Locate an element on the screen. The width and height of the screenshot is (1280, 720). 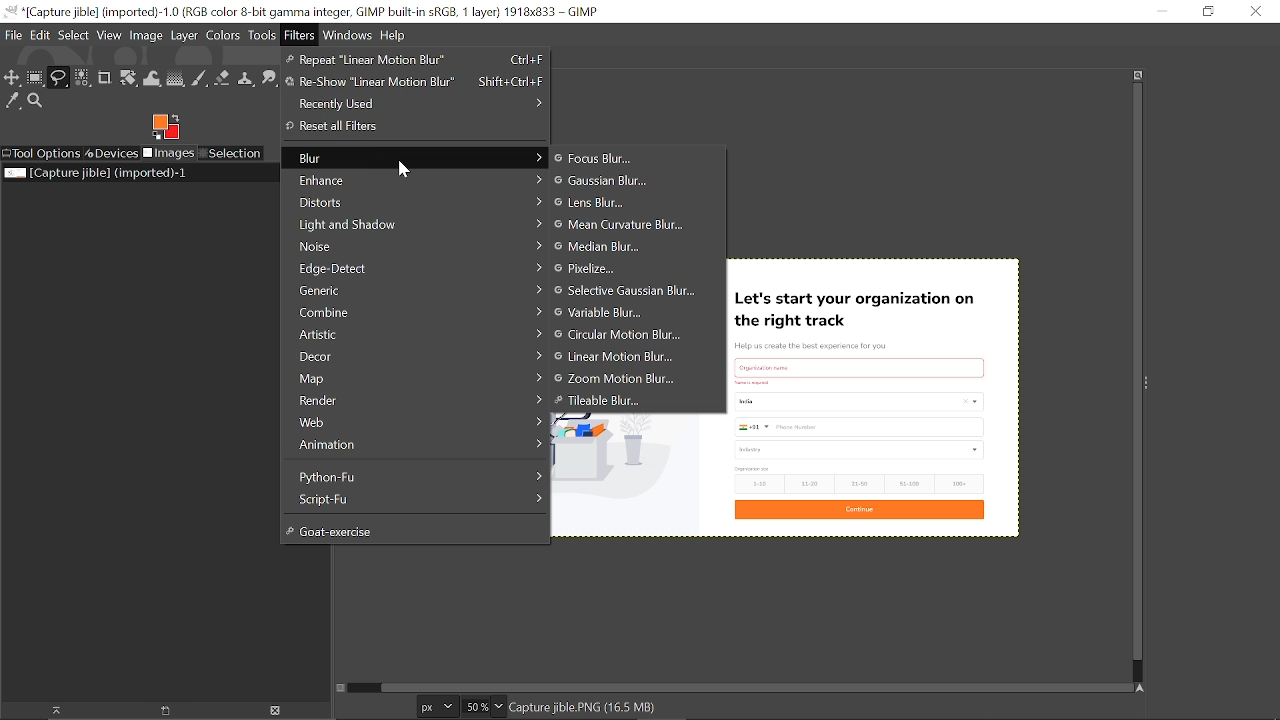
Zoom options is located at coordinates (499, 706).